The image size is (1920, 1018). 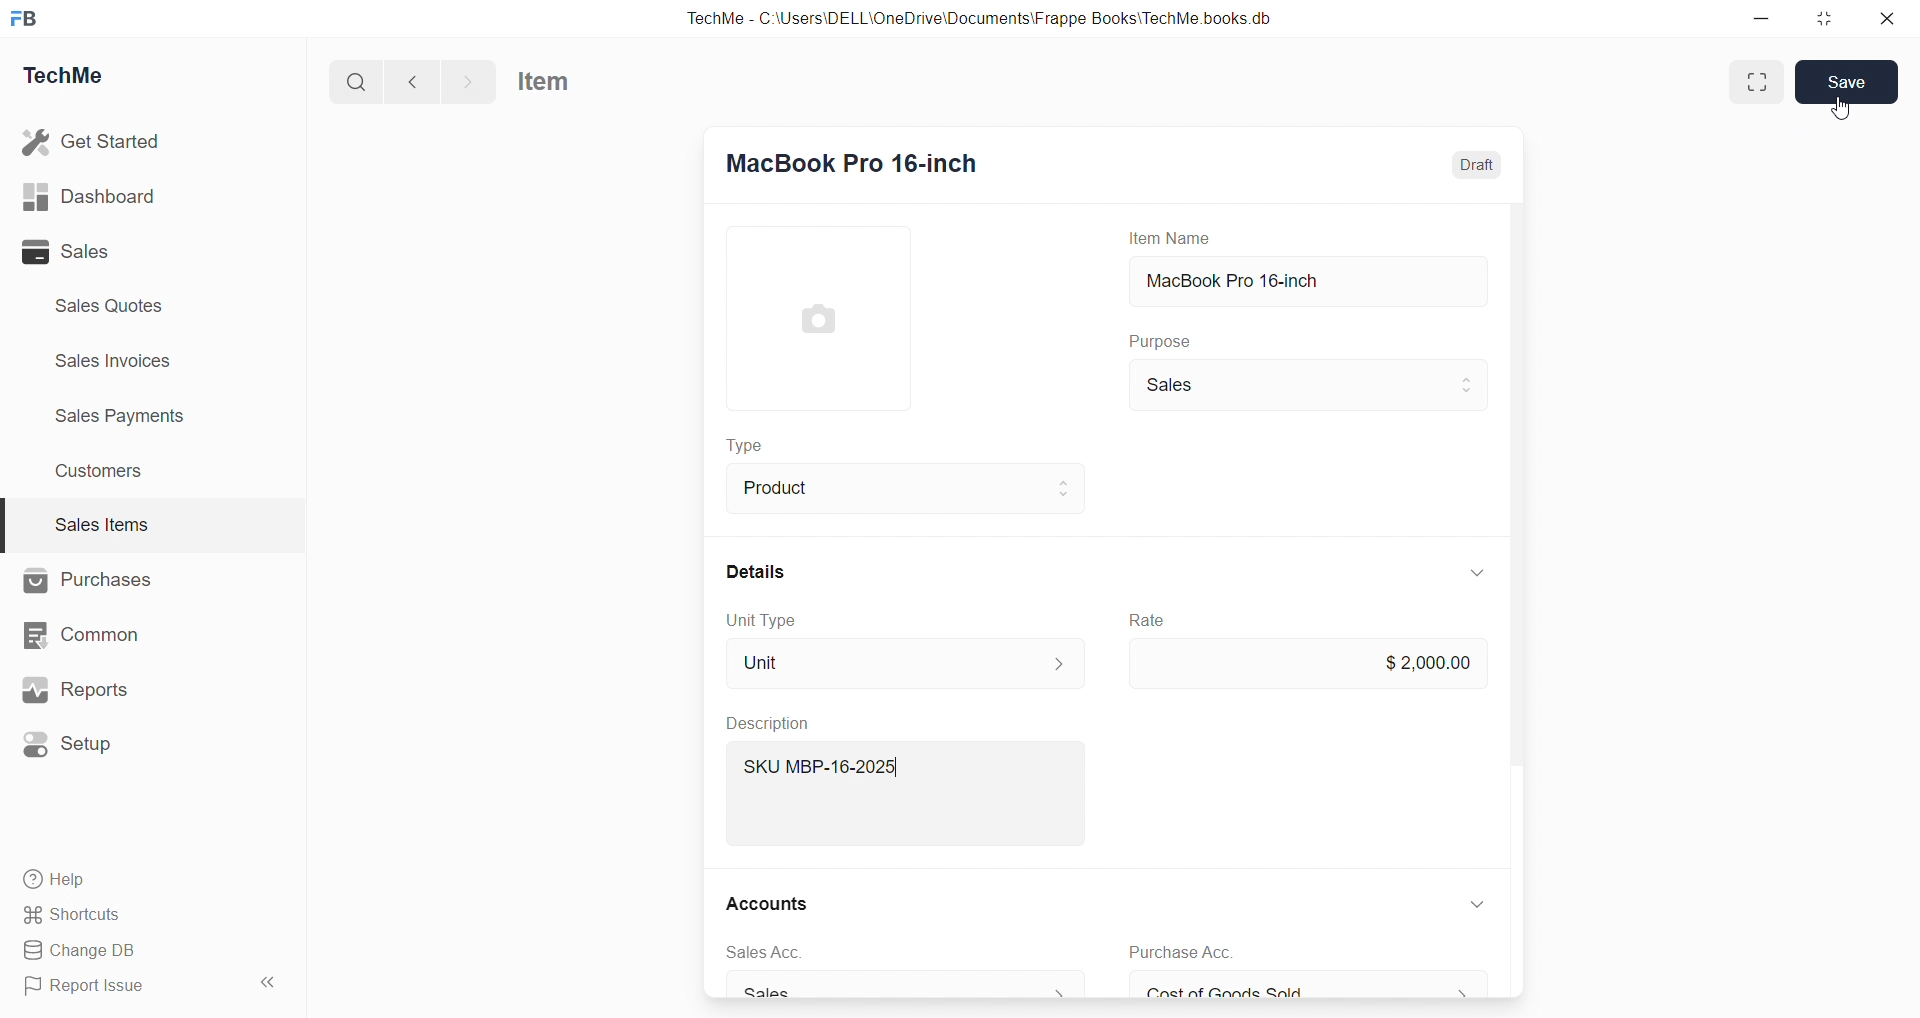 What do you see at coordinates (77, 689) in the screenshot?
I see `Reports` at bounding box center [77, 689].